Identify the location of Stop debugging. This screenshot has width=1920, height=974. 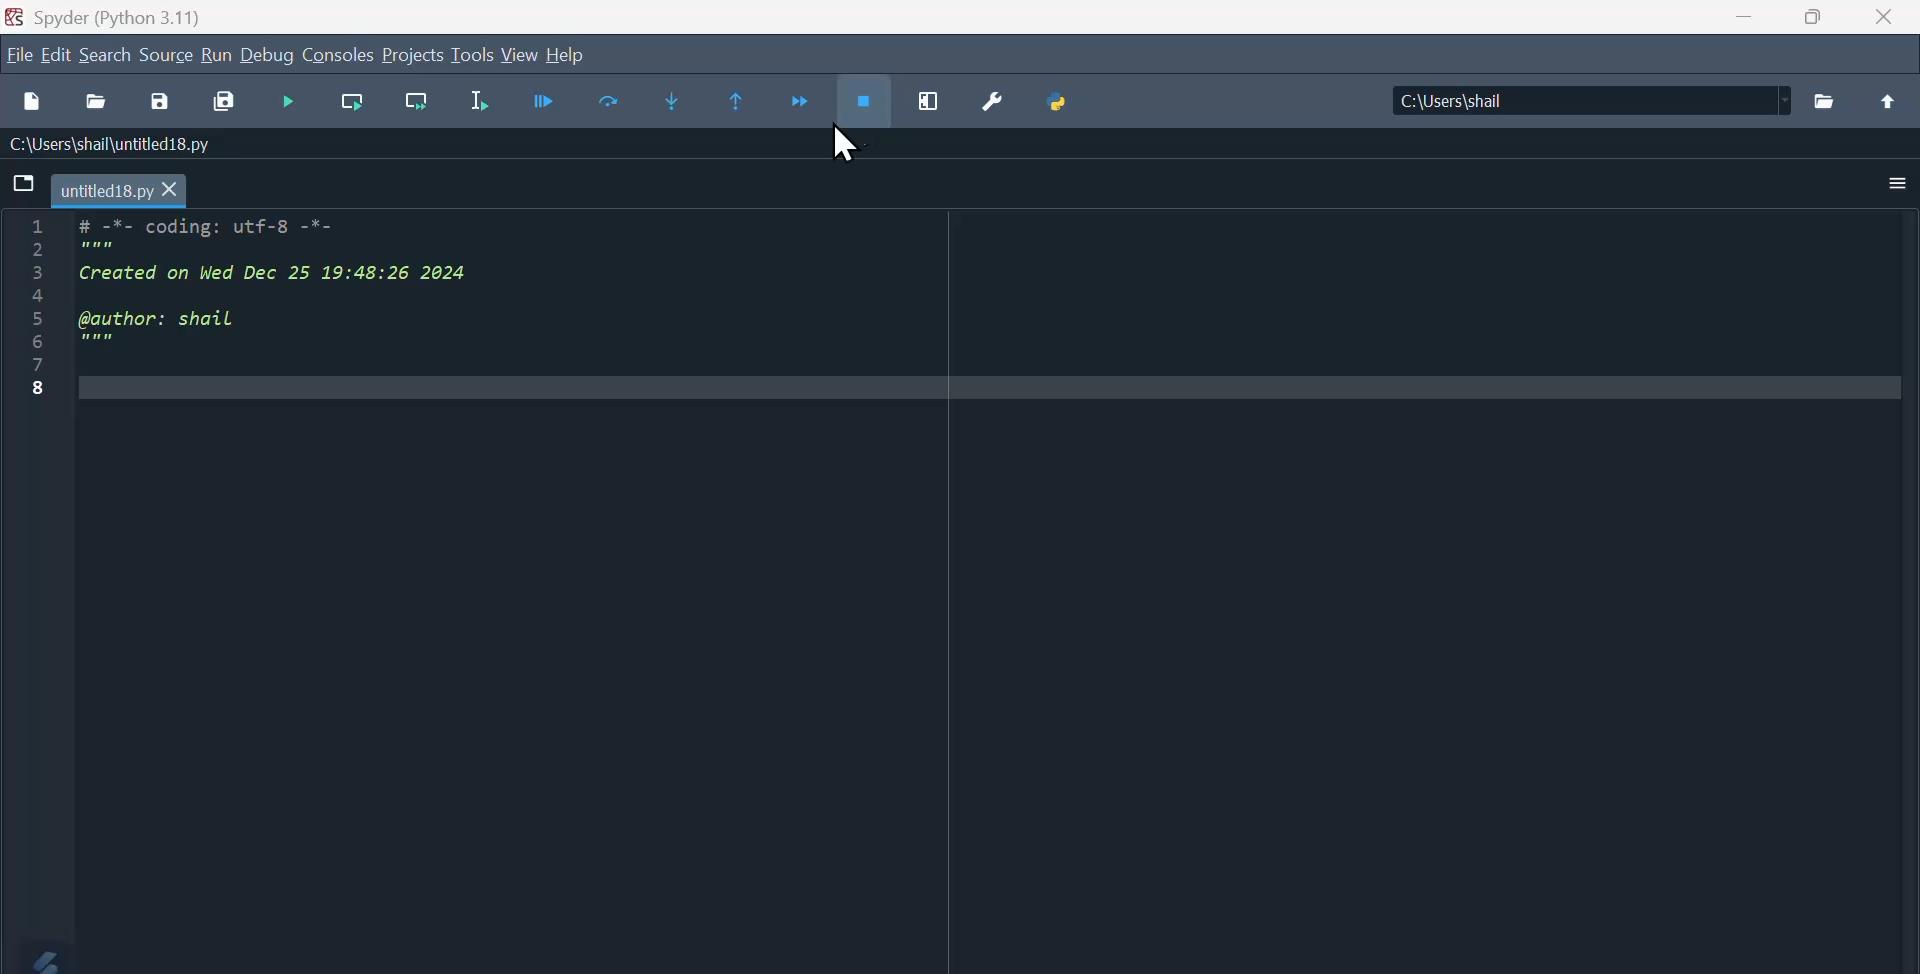
(867, 101).